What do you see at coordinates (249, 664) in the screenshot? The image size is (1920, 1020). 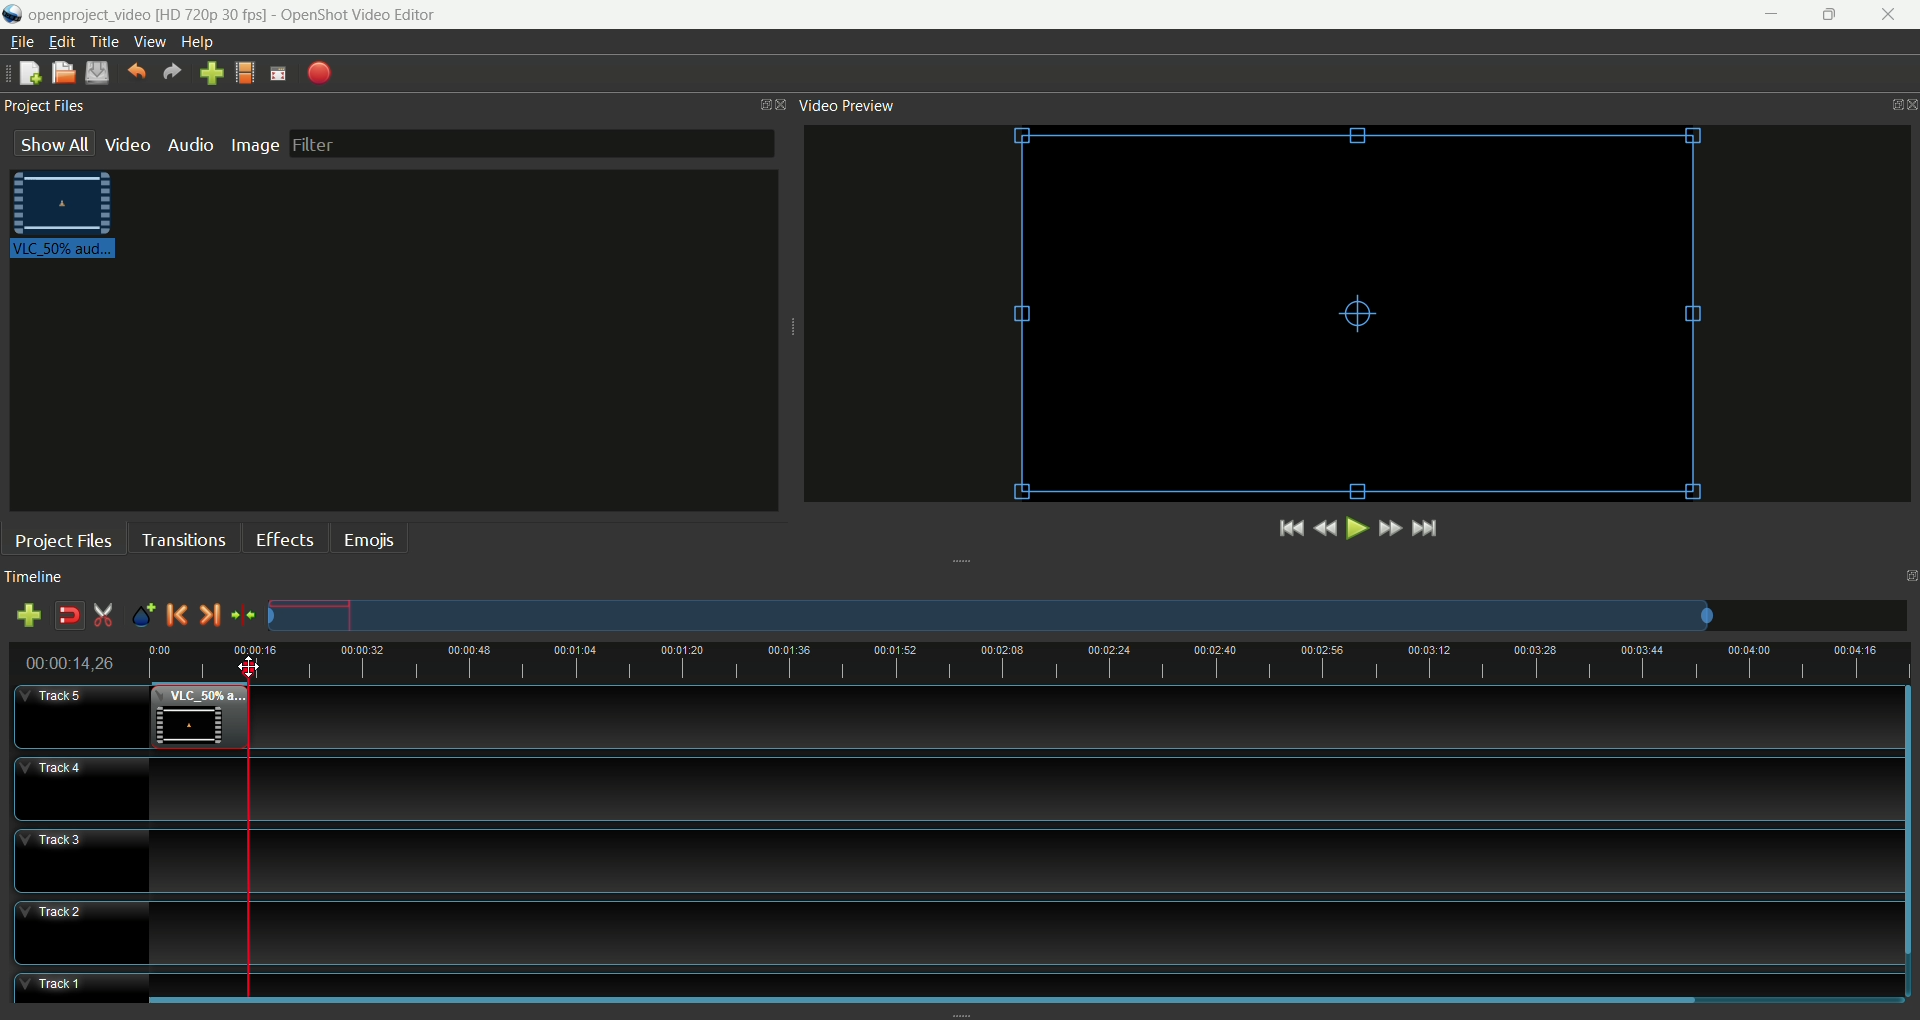 I see `cursor` at bounding box center [249, 664].